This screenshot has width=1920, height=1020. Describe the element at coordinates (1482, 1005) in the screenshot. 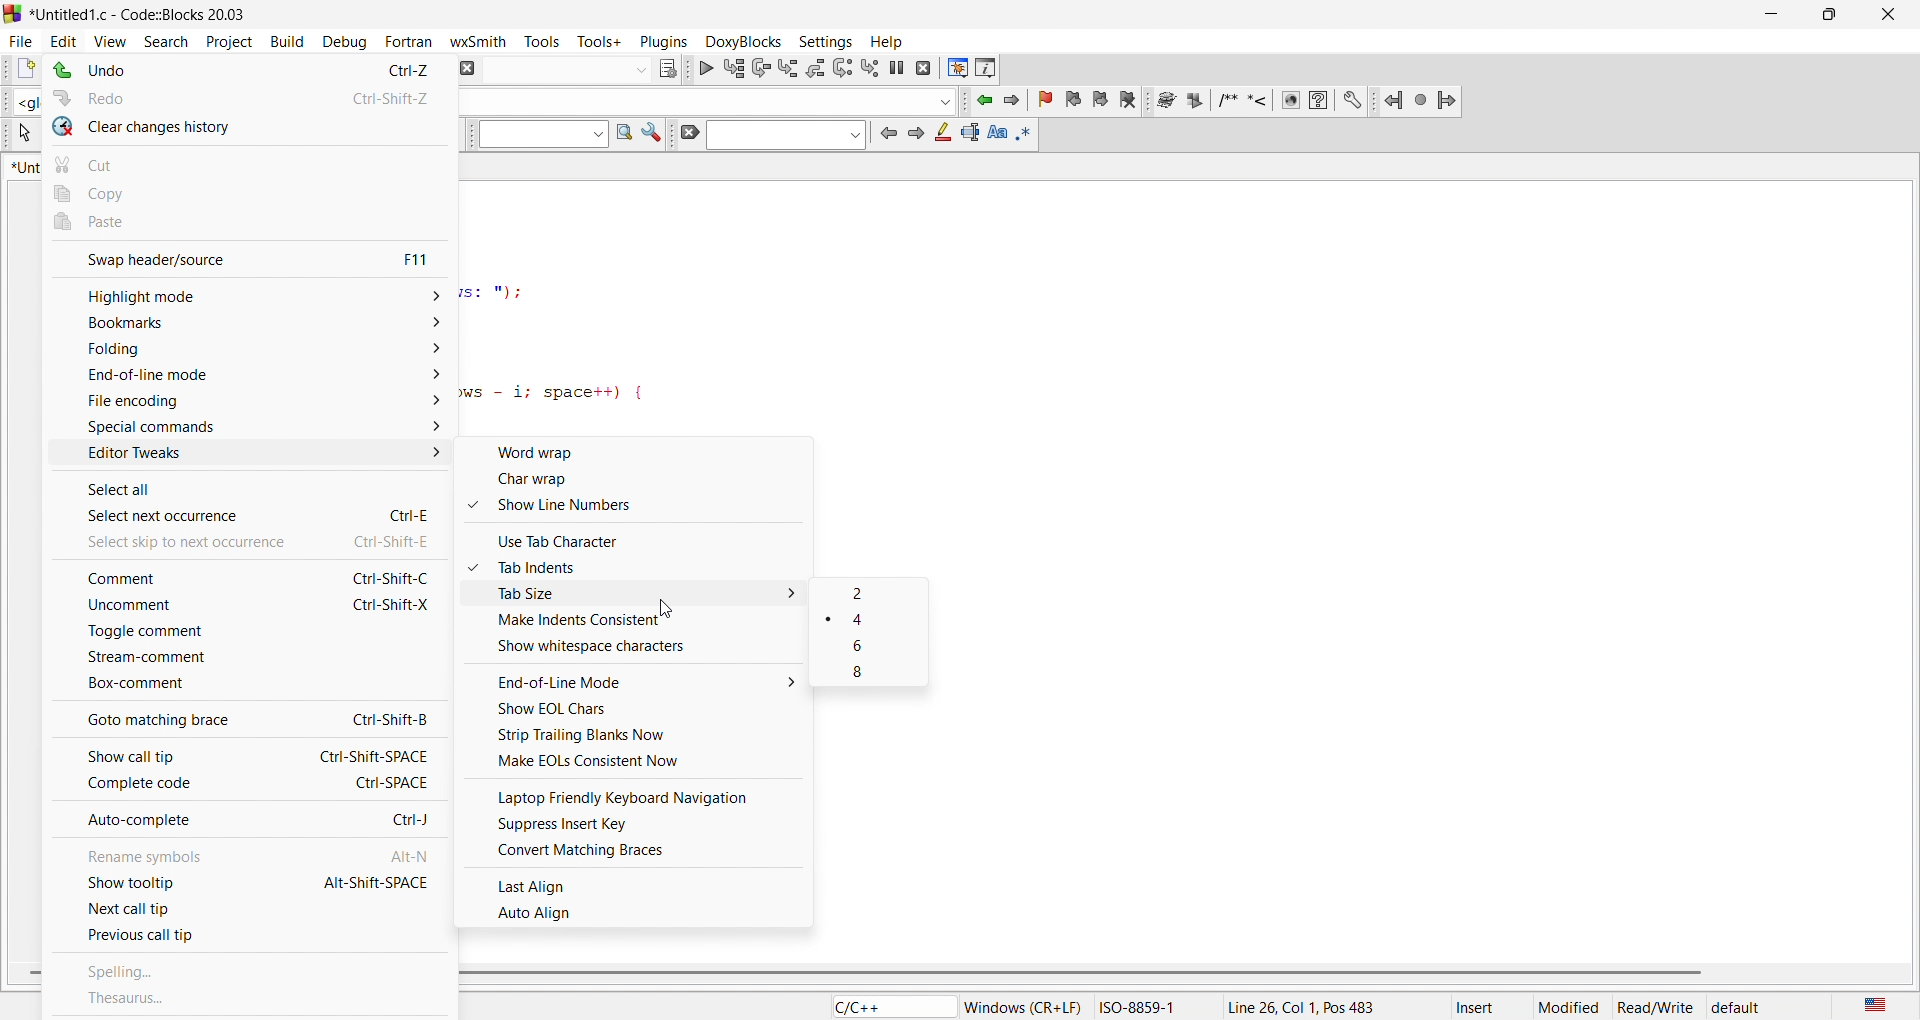

I see `insert` at that location.